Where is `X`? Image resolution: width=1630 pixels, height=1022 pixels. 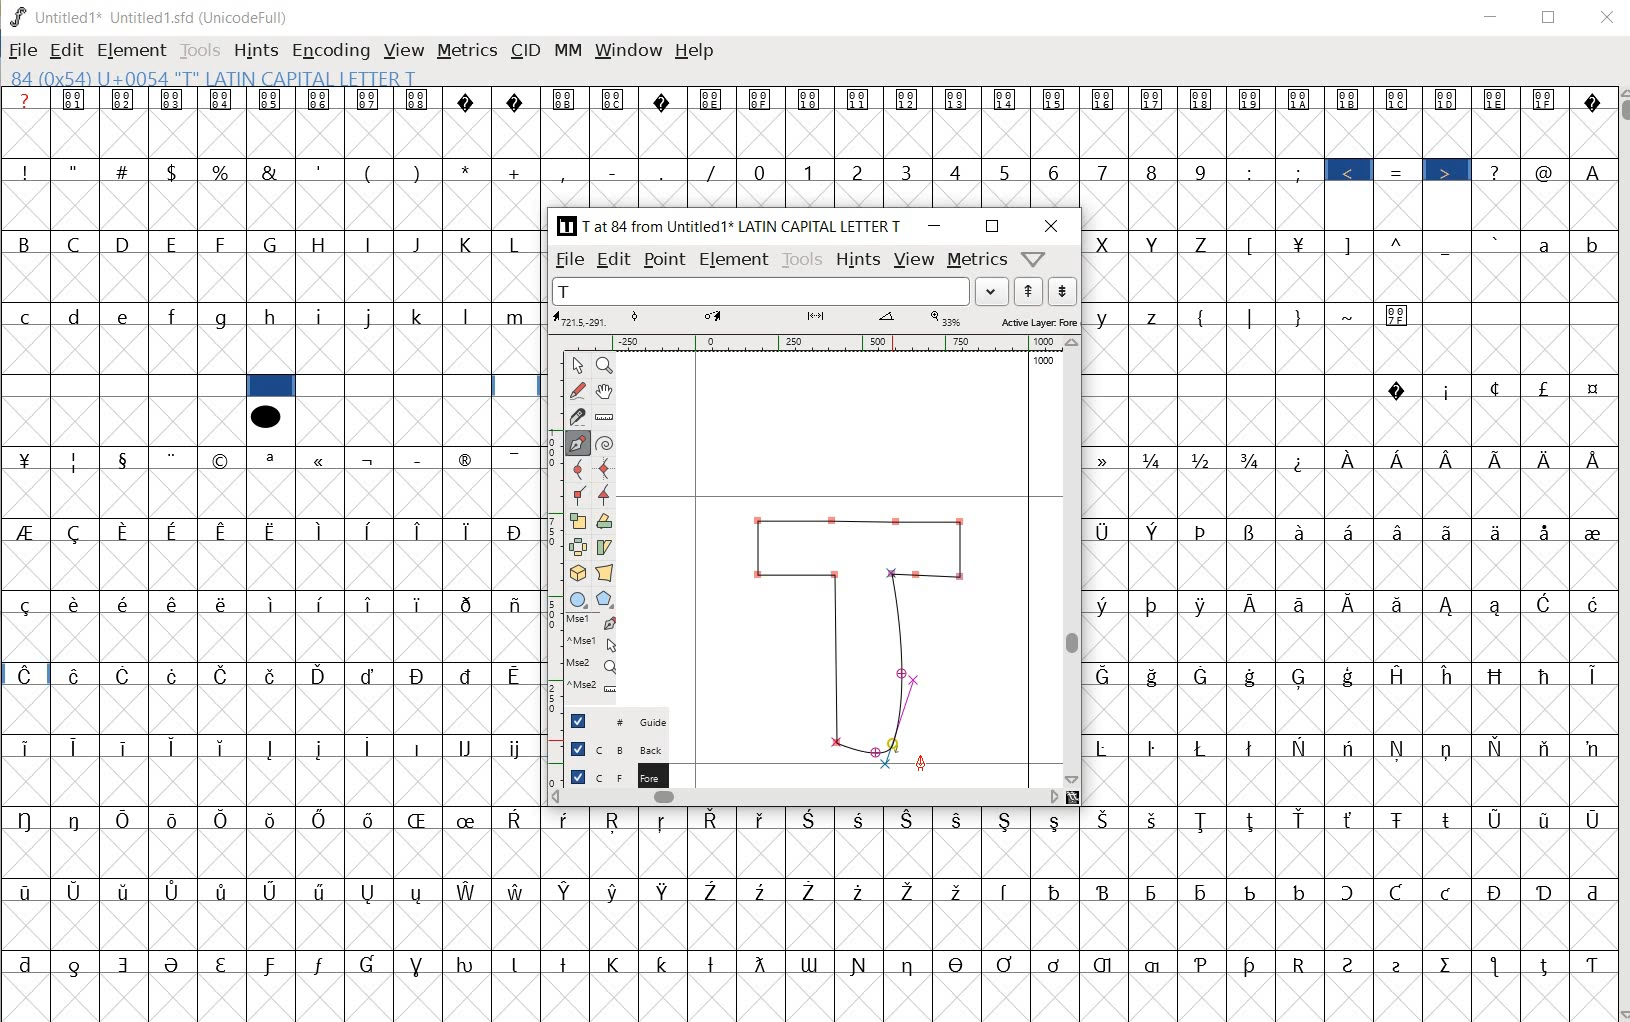 X is located at coordinates (1106, 244).